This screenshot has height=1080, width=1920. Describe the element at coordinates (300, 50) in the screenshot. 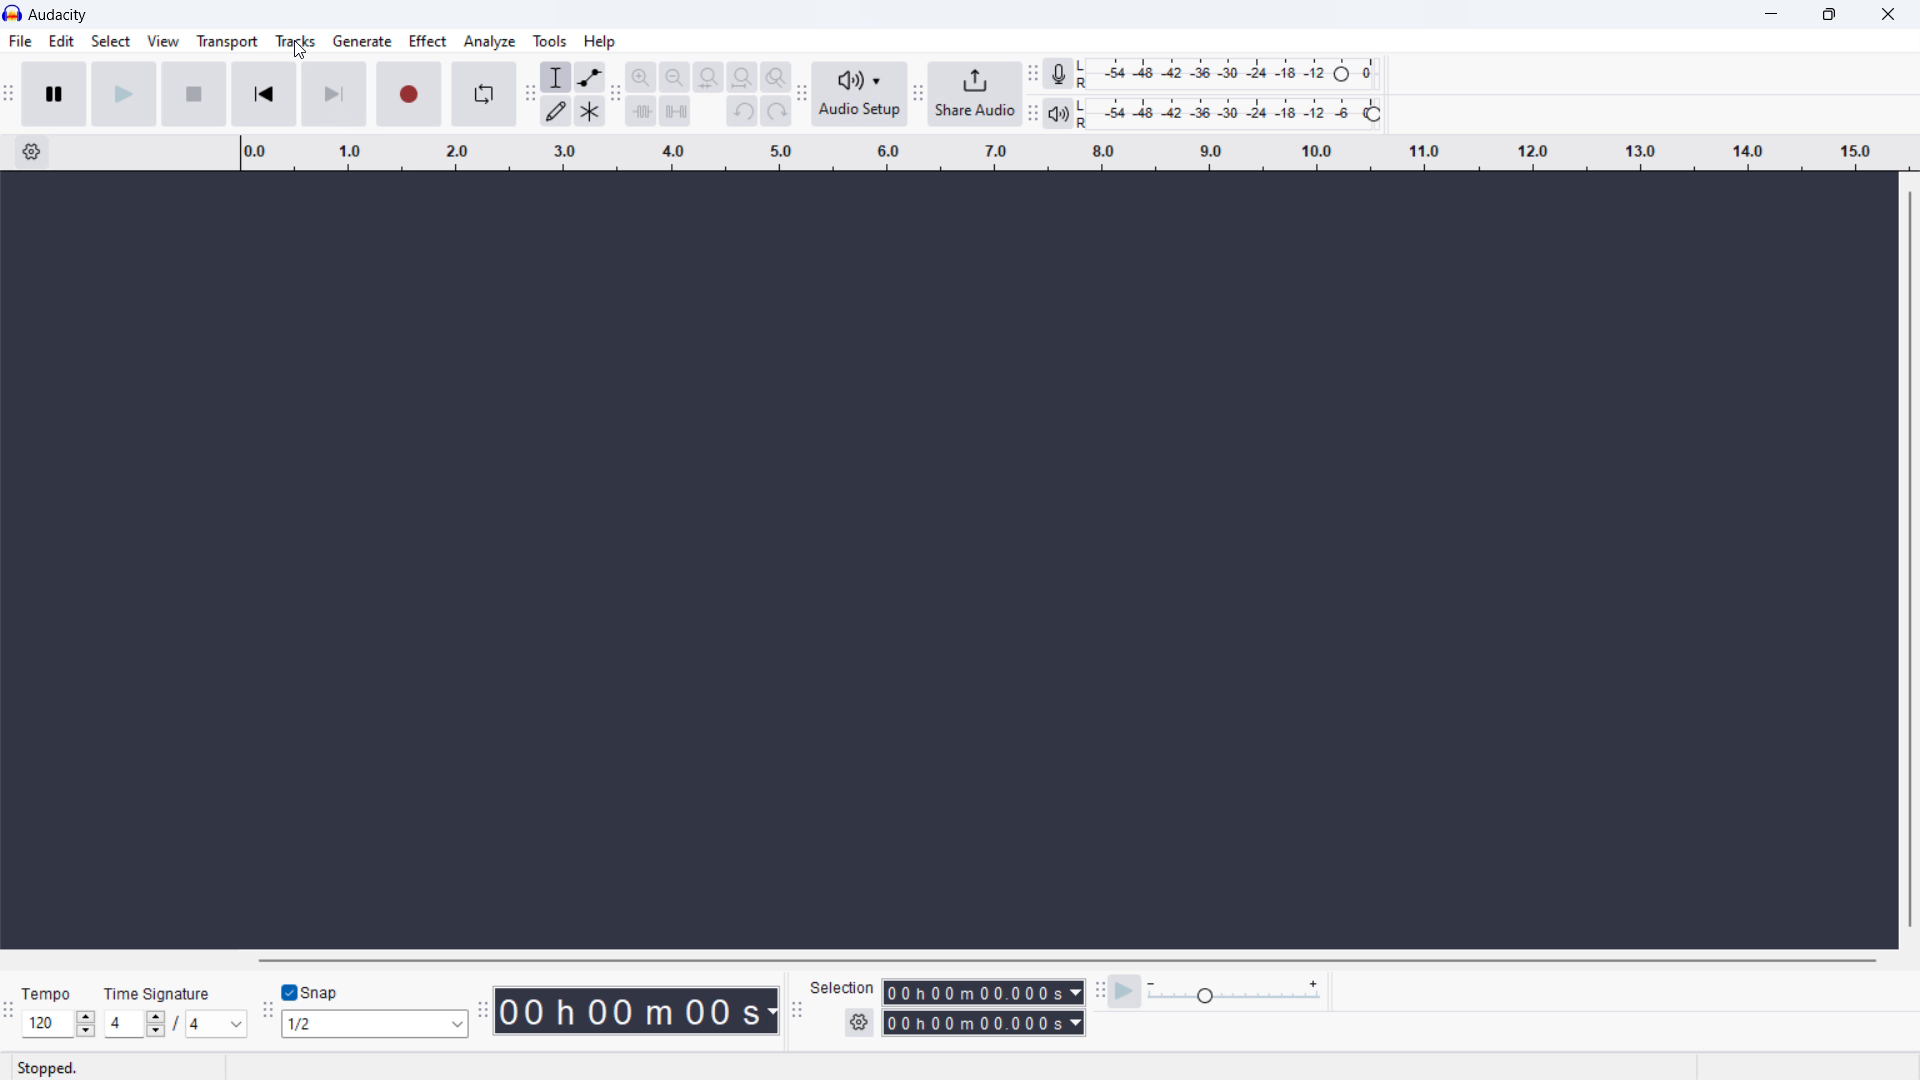

I see `cursor` at that location.